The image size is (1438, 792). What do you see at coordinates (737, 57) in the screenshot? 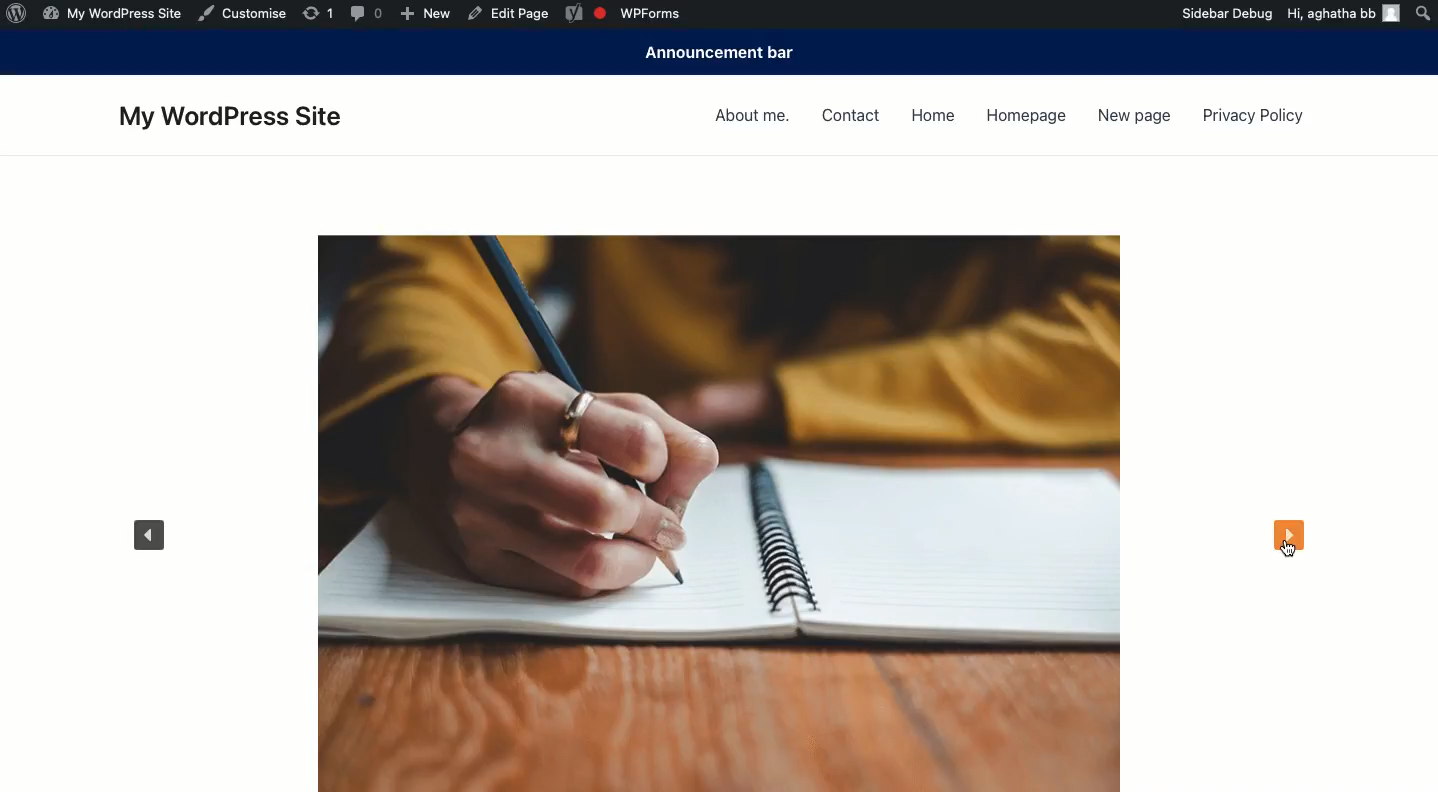
I see `Announcement bar` at bounding box center [737, 57].